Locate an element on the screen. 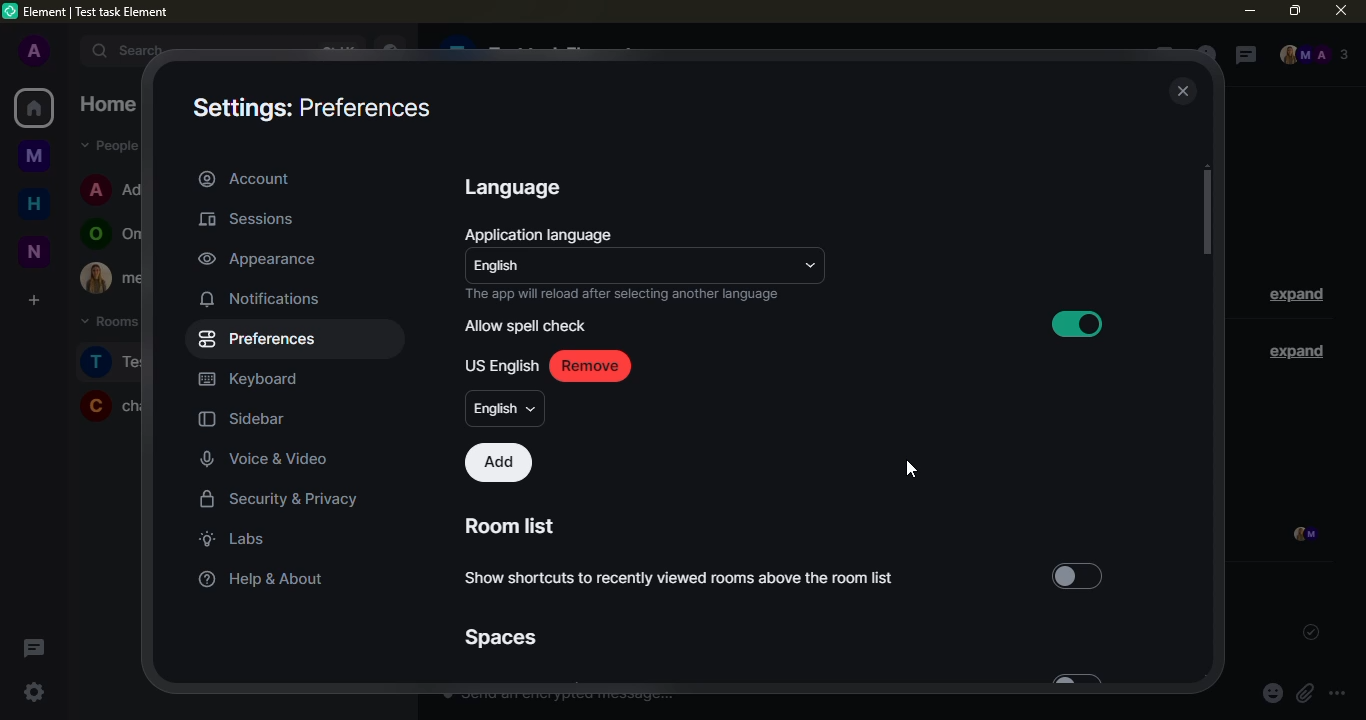 The image size is (1366, 720). quick settings is located at coordinates (34, 692).